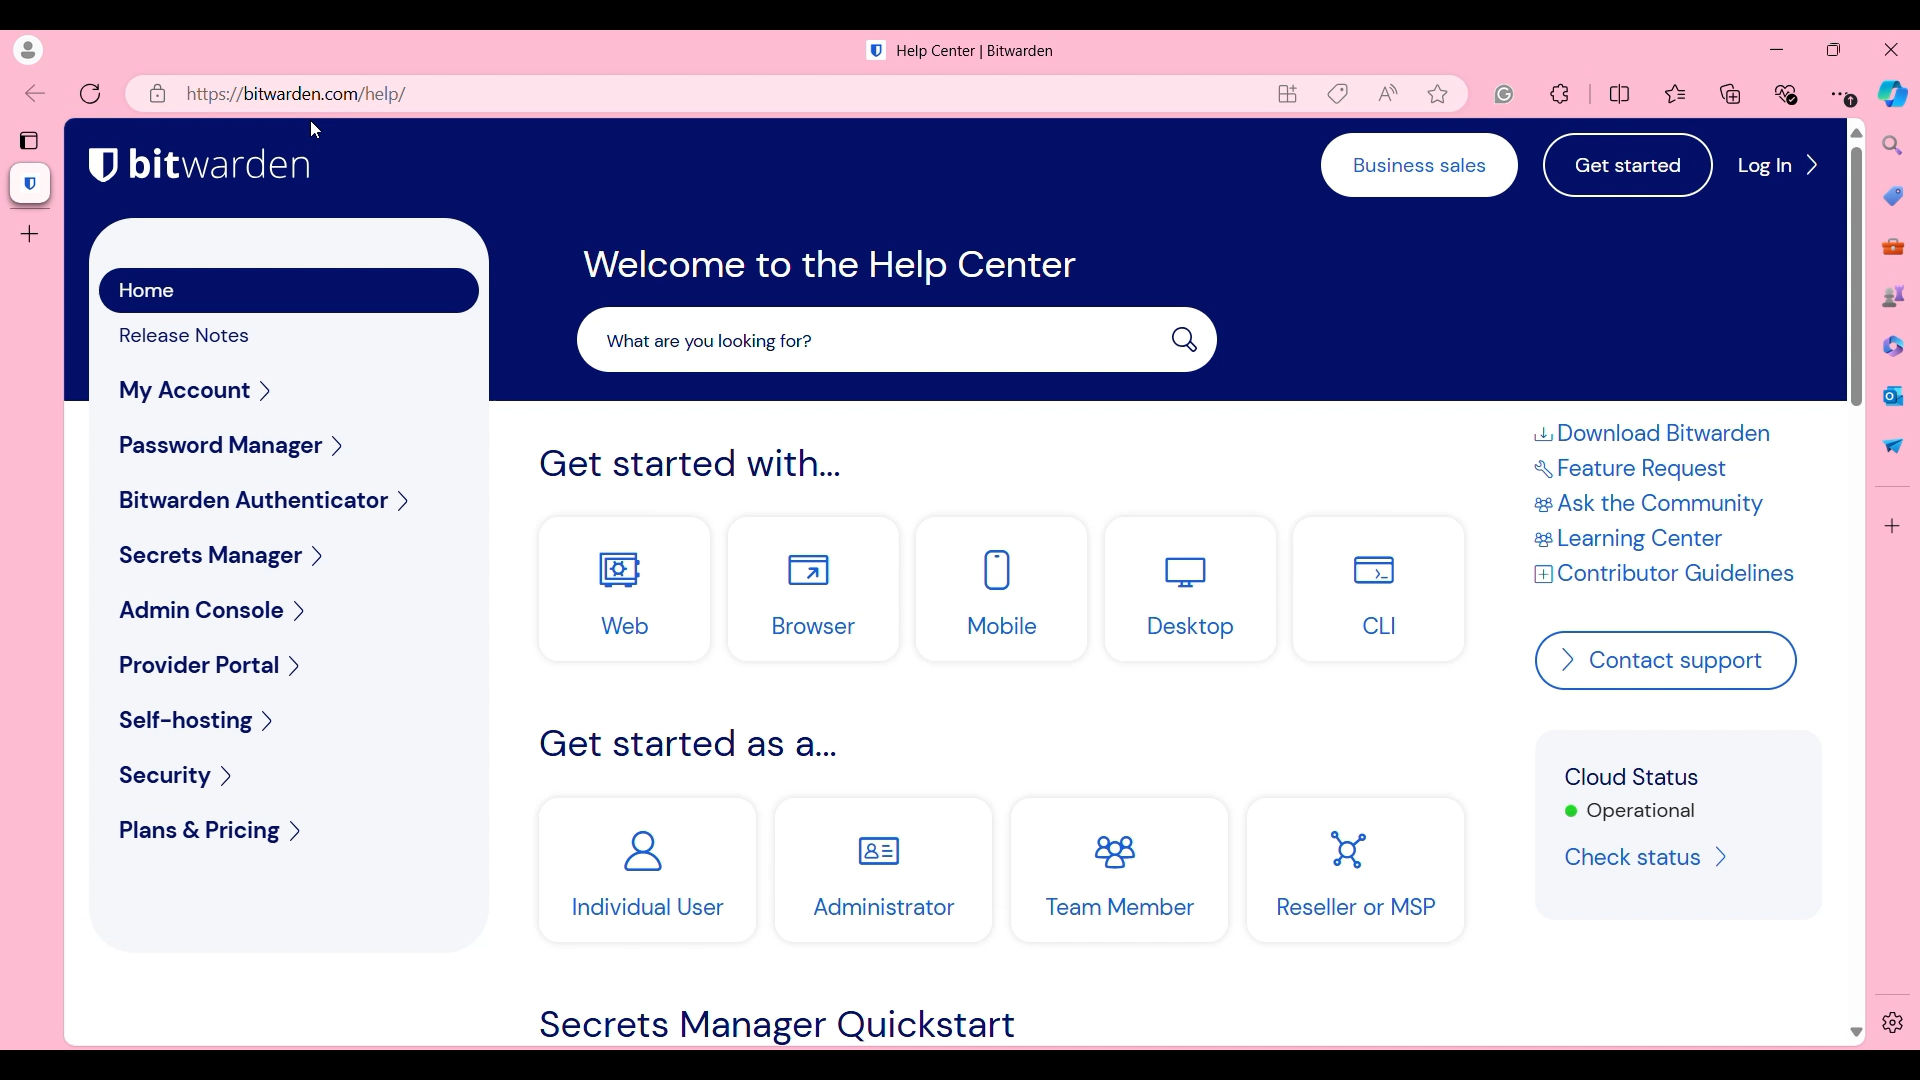  I want to click on Software logo, so click(103, 165).